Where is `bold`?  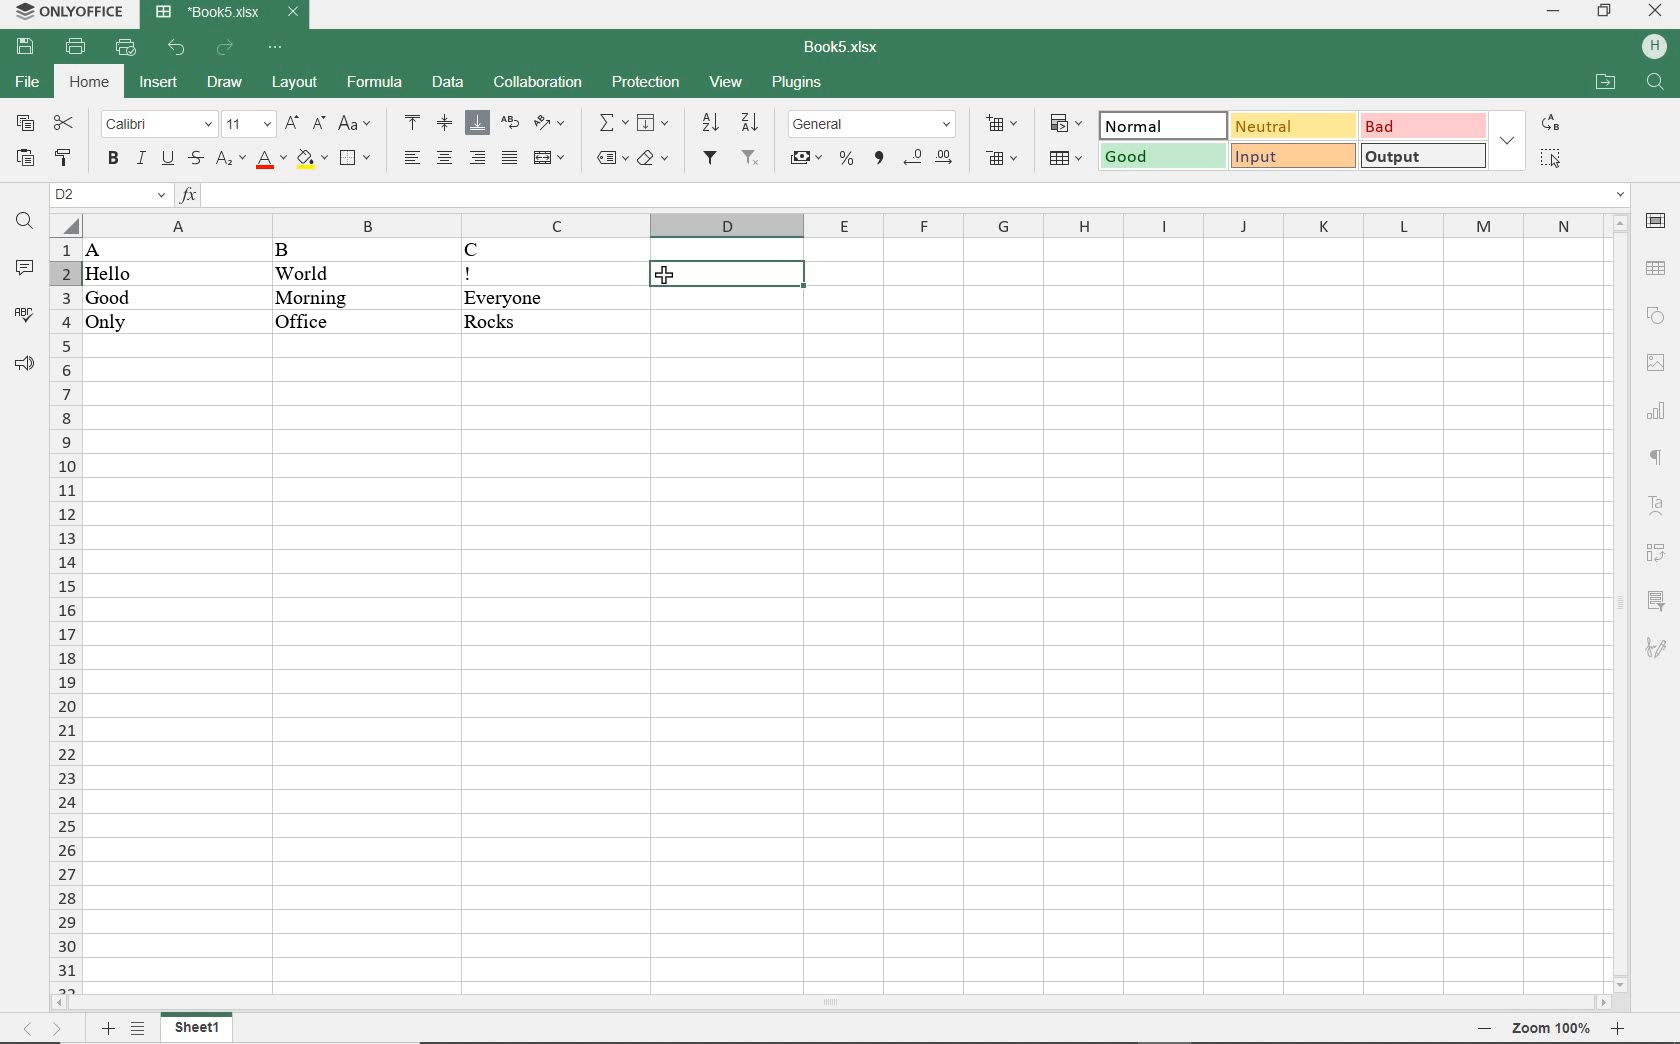 bold is located at coordinates (112, 158).